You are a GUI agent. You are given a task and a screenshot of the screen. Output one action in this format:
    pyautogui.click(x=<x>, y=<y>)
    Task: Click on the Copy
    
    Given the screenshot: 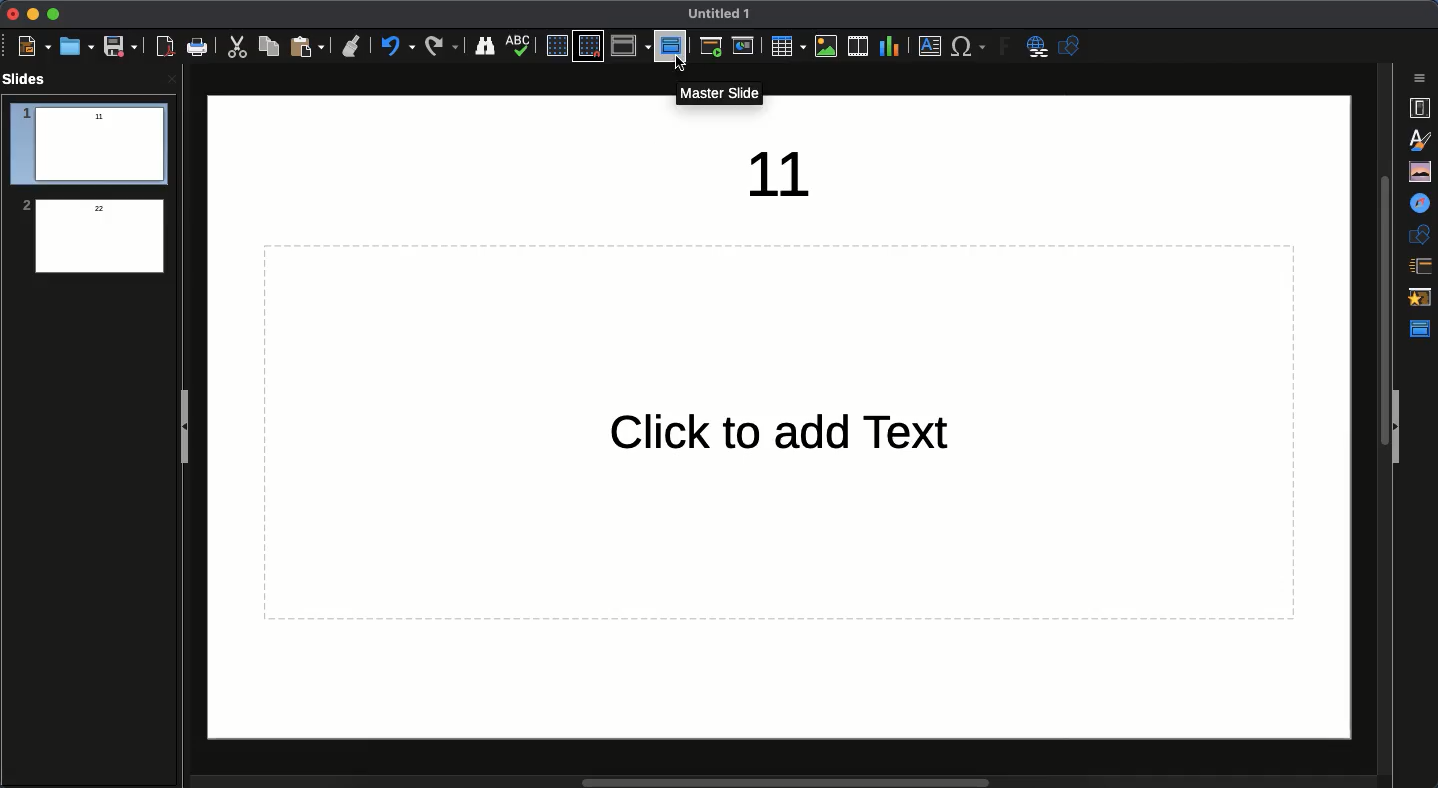 What is the action you would take?
    pyautogui.click(x=269, y=46)
    